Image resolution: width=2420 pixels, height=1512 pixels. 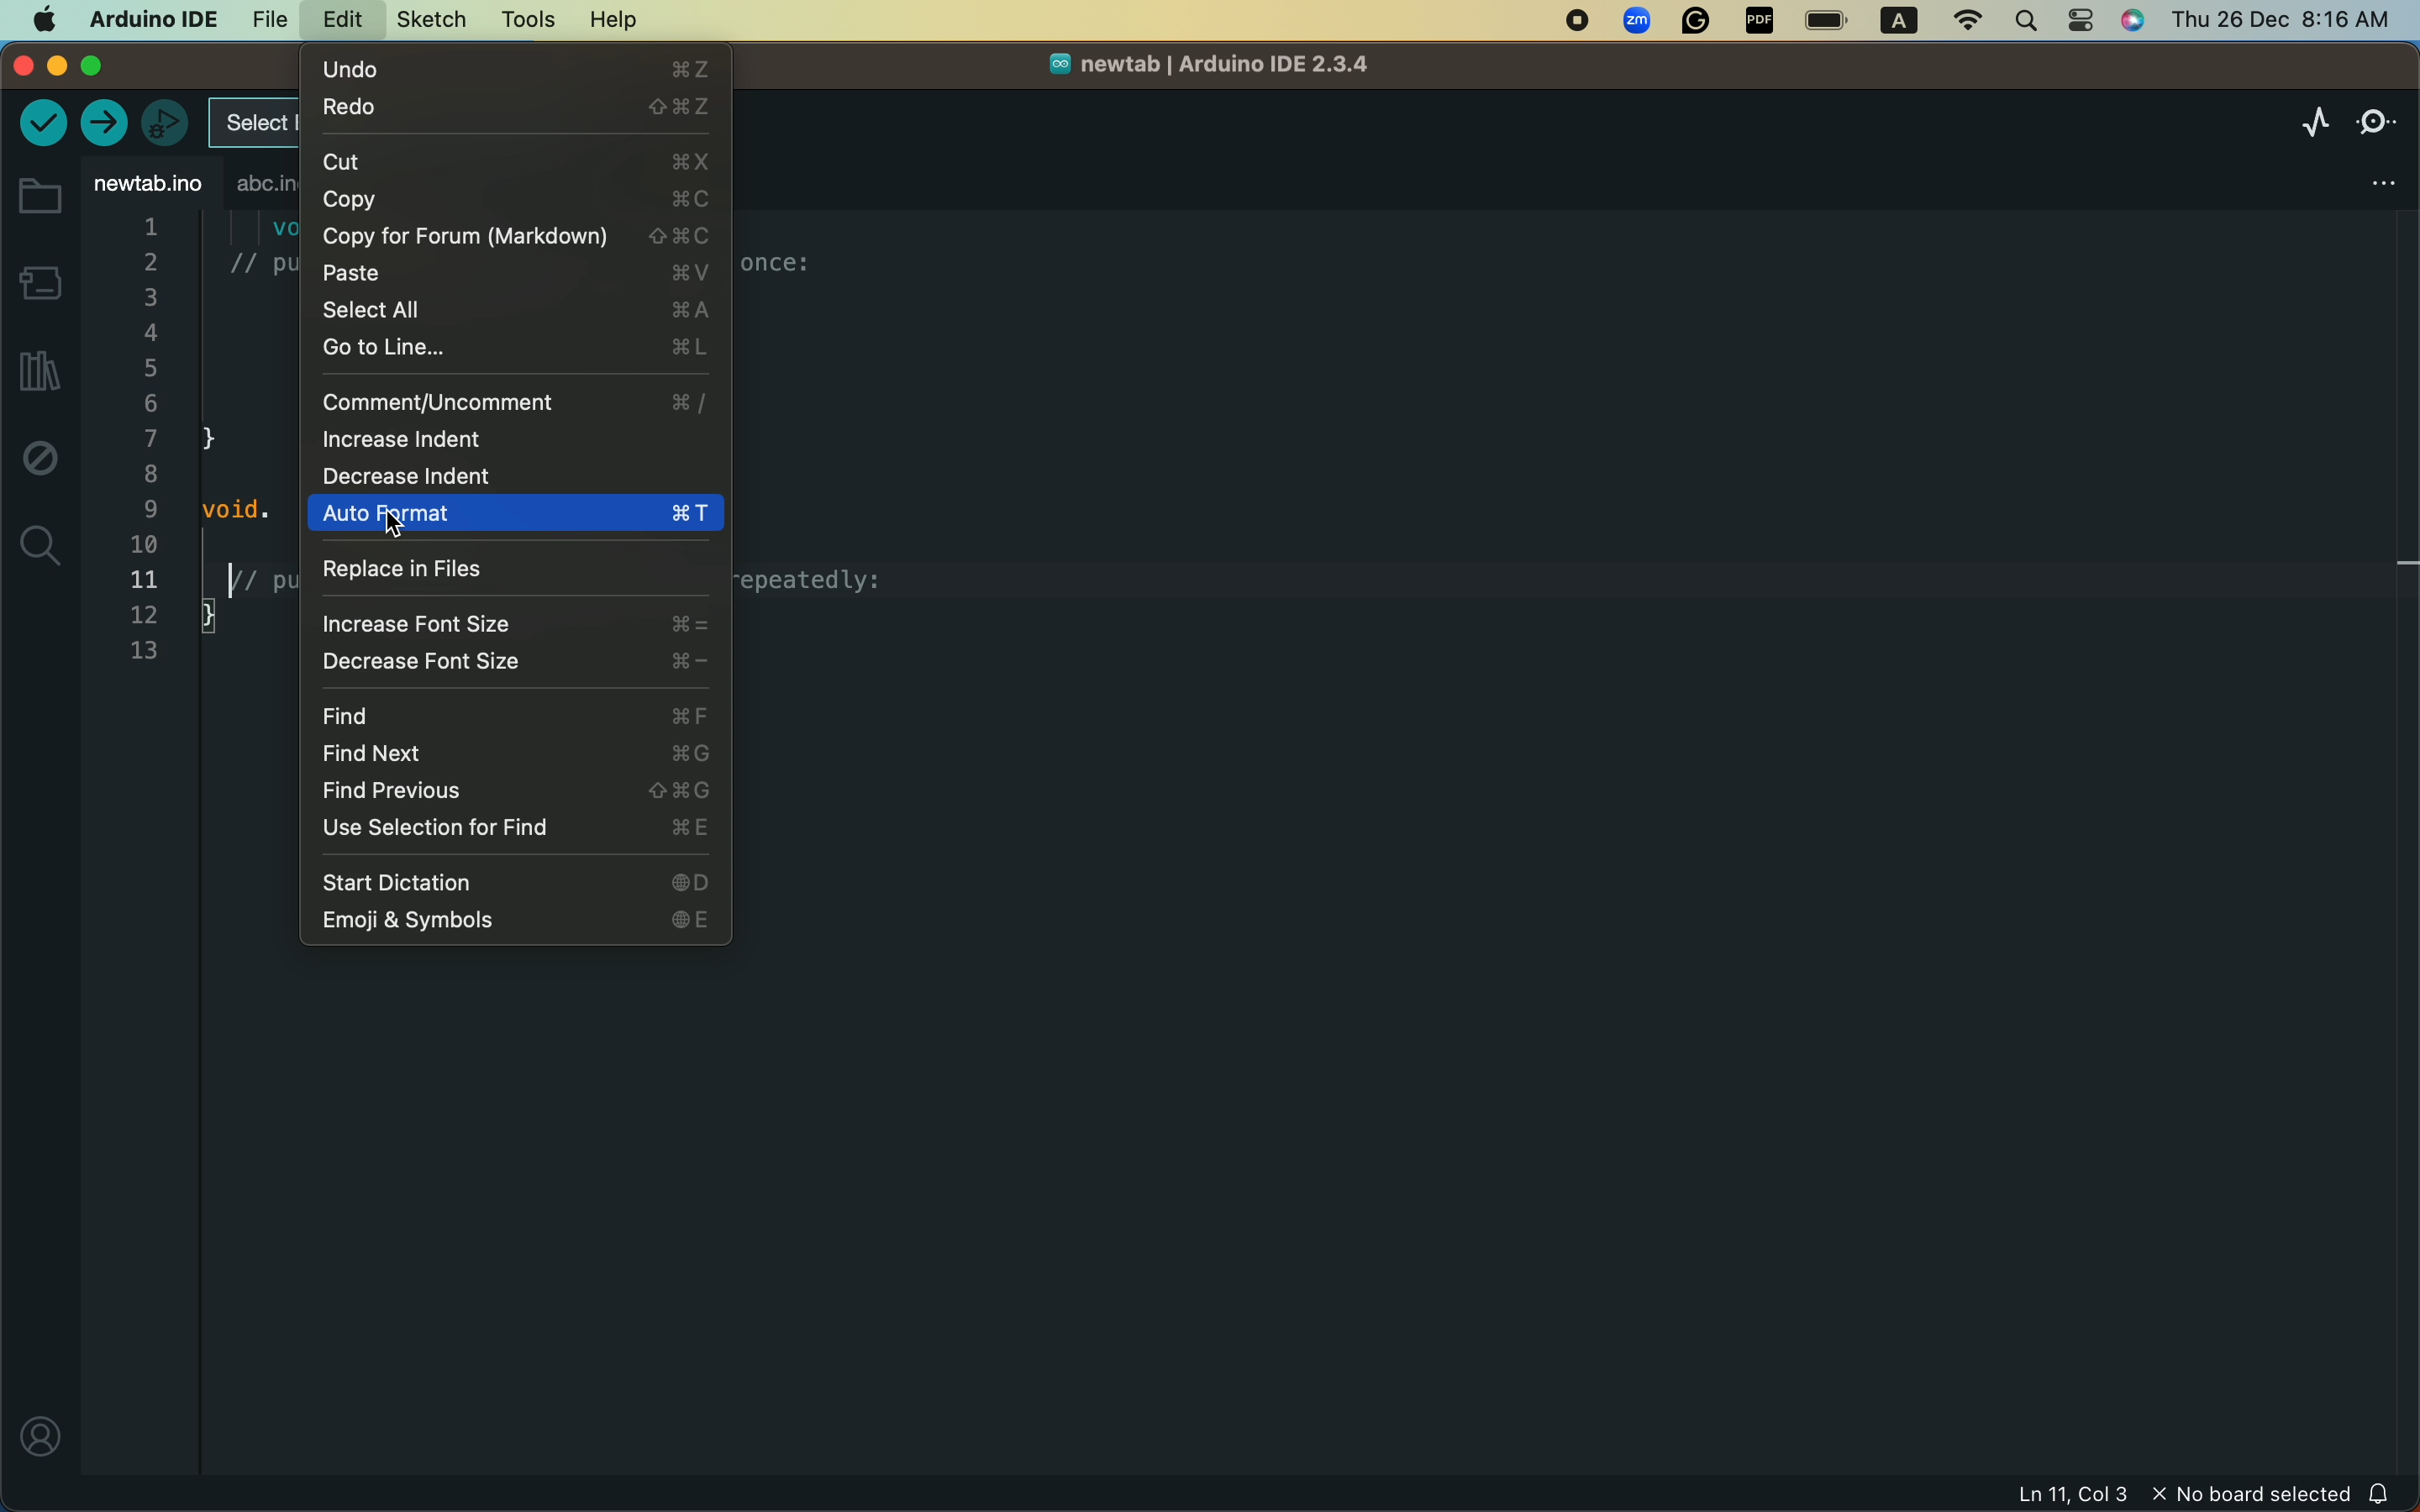 What do you see at coordinates (1828, 21) in the screenshot?
I see `charge` at bounding box center [1828, 21].